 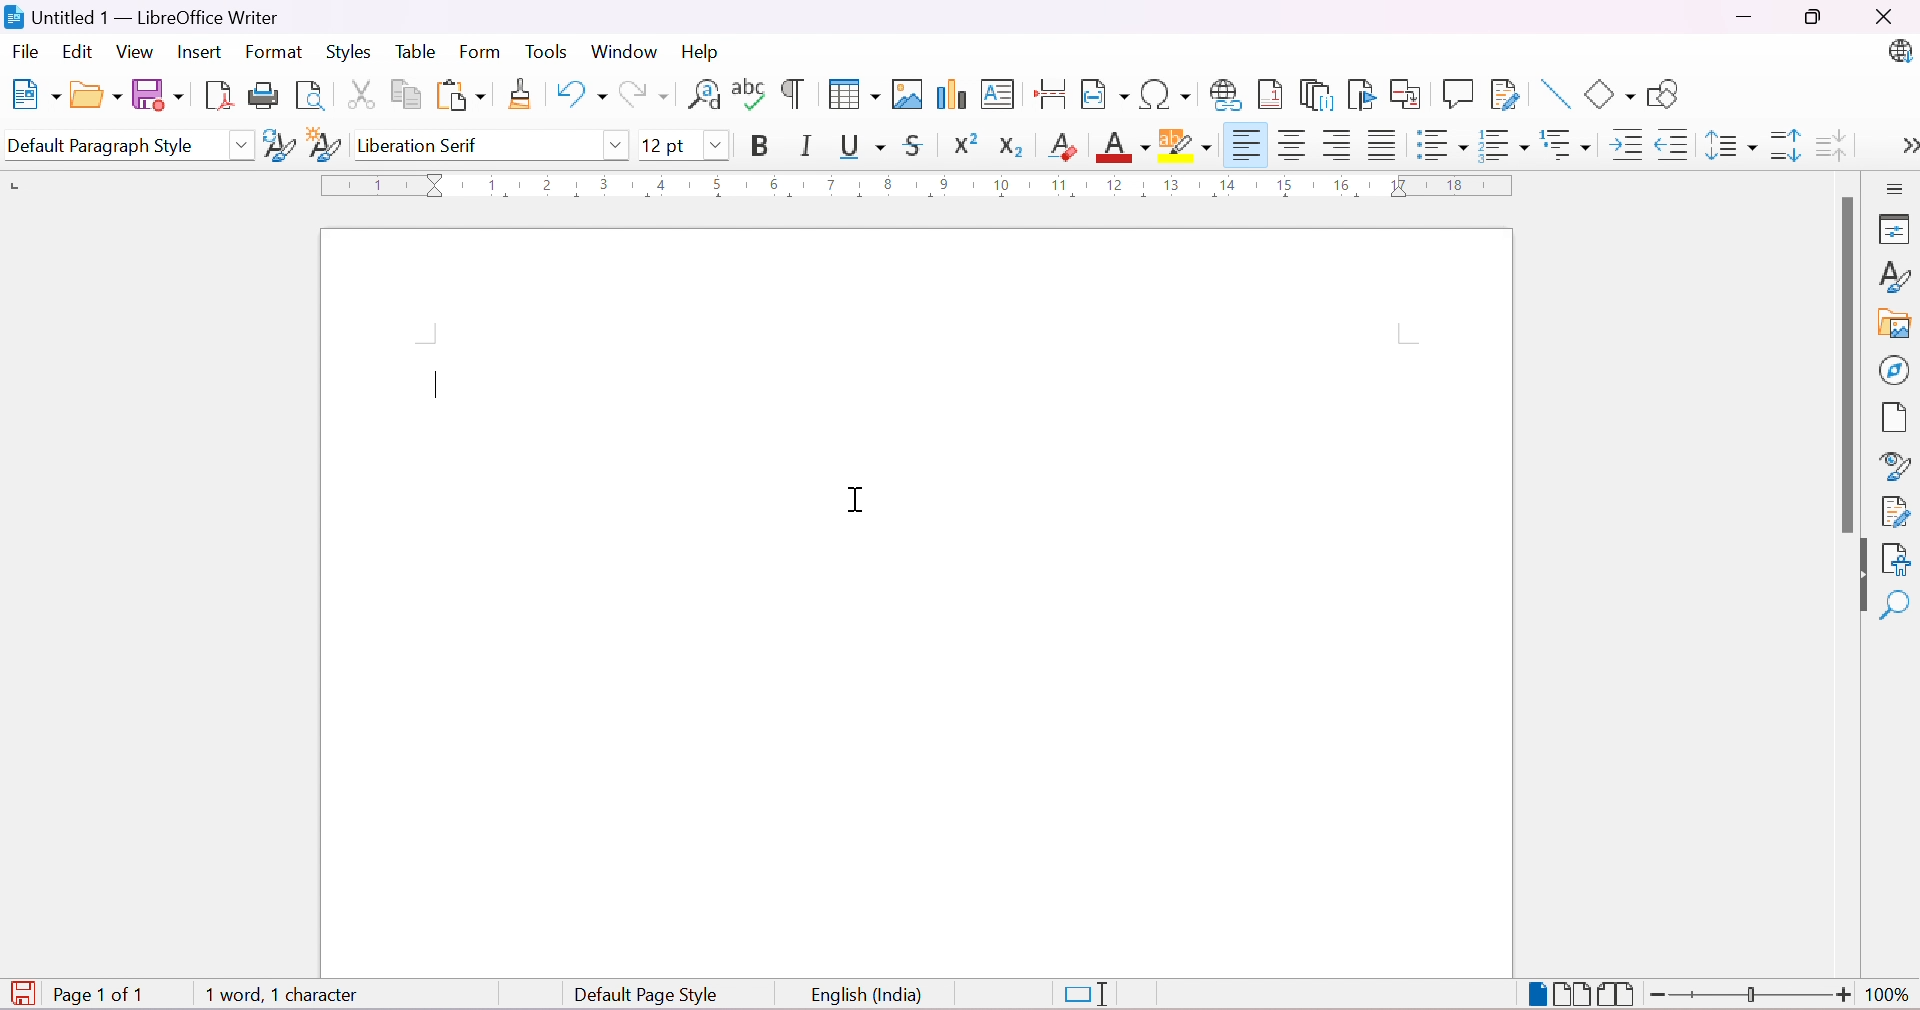 What do you see at coordinates (281, 997) in the screenshot?
I see `1 word, 1 character` at bounding box center [281, 997].